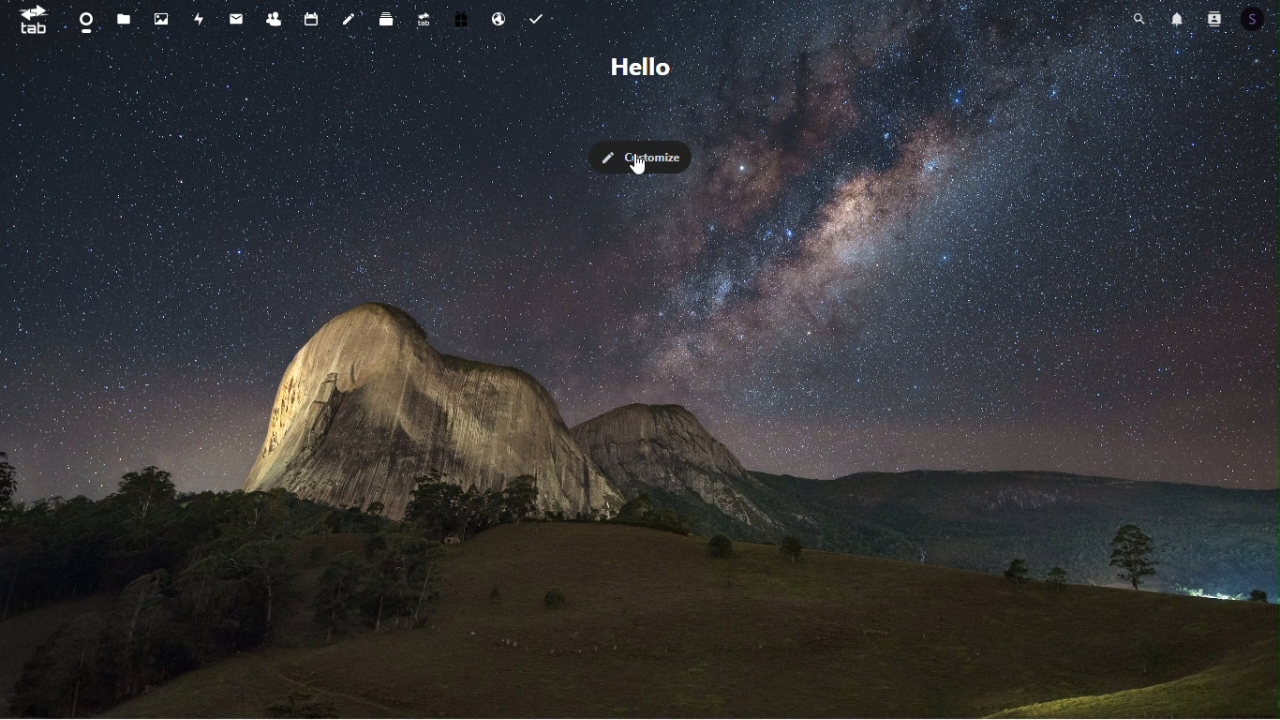 This screenshot has width=1280, height=720. I want to click on notifications, so click(1178, 20).